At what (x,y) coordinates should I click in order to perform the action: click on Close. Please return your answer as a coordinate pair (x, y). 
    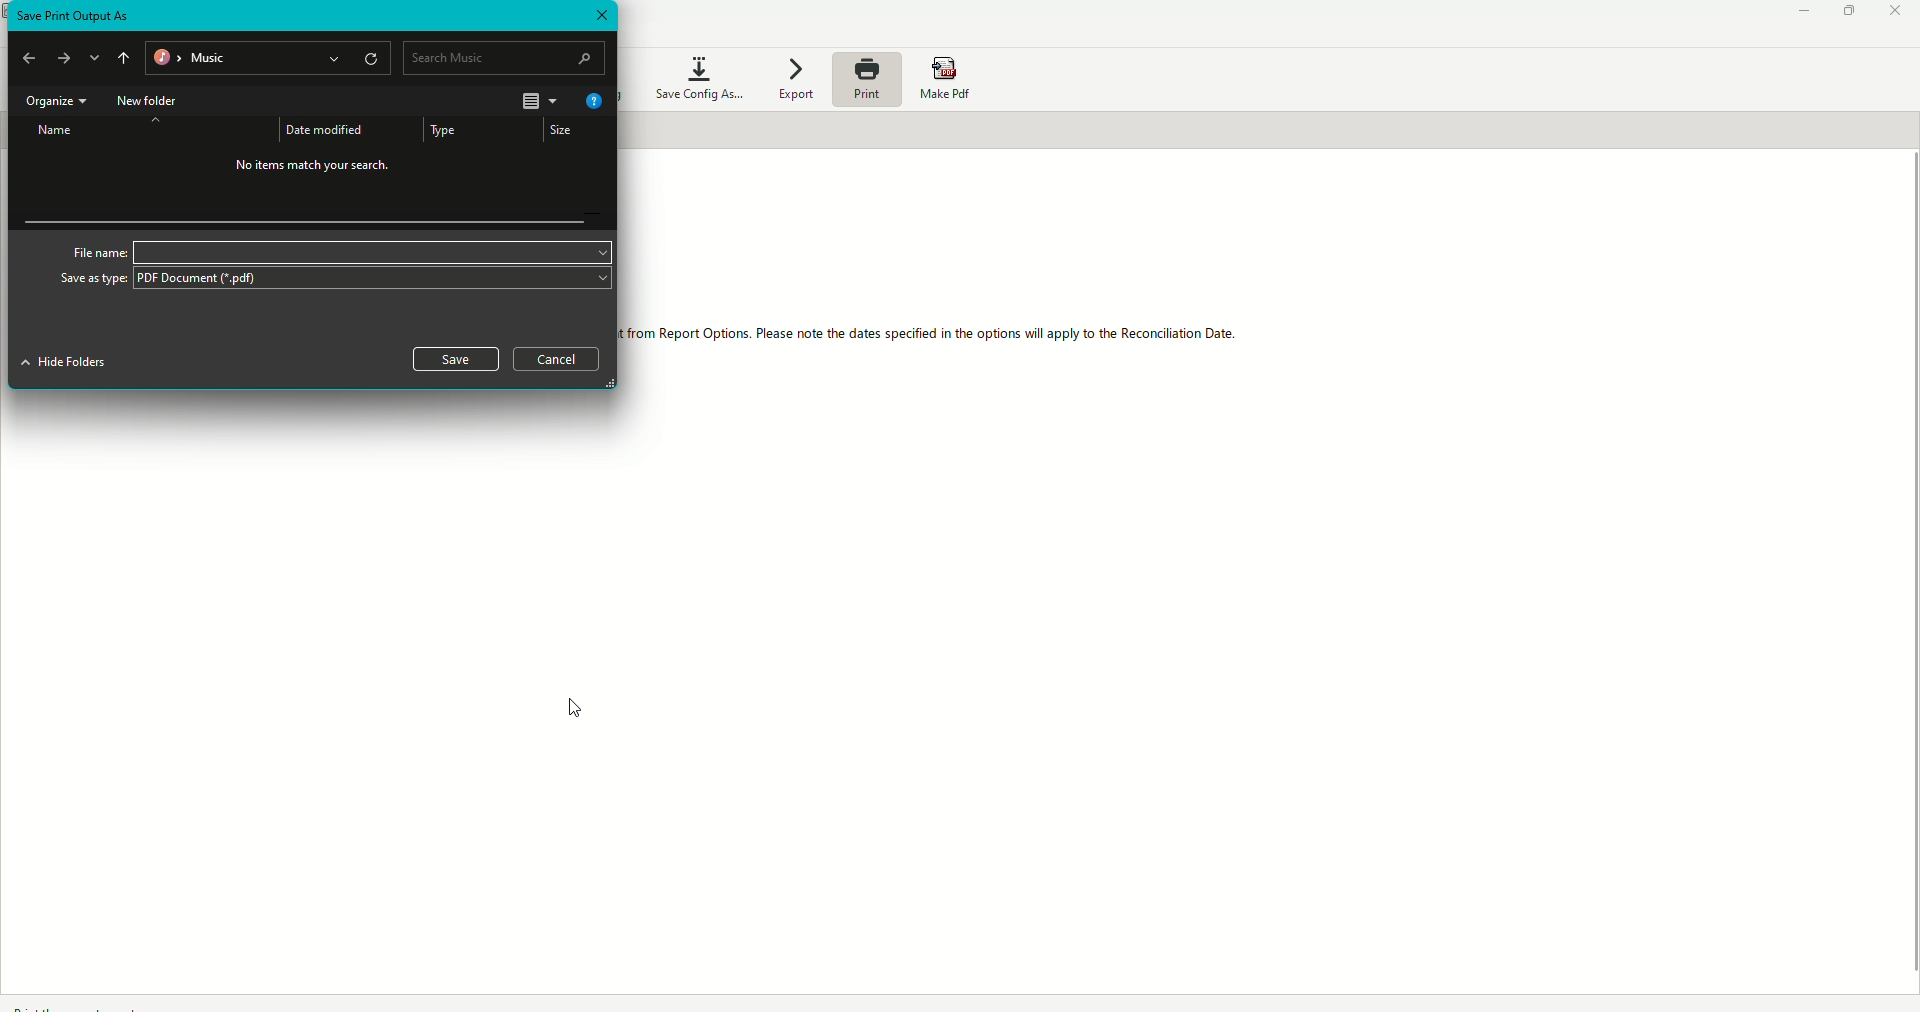
    Looking at the image, I should click on (1894, 12).